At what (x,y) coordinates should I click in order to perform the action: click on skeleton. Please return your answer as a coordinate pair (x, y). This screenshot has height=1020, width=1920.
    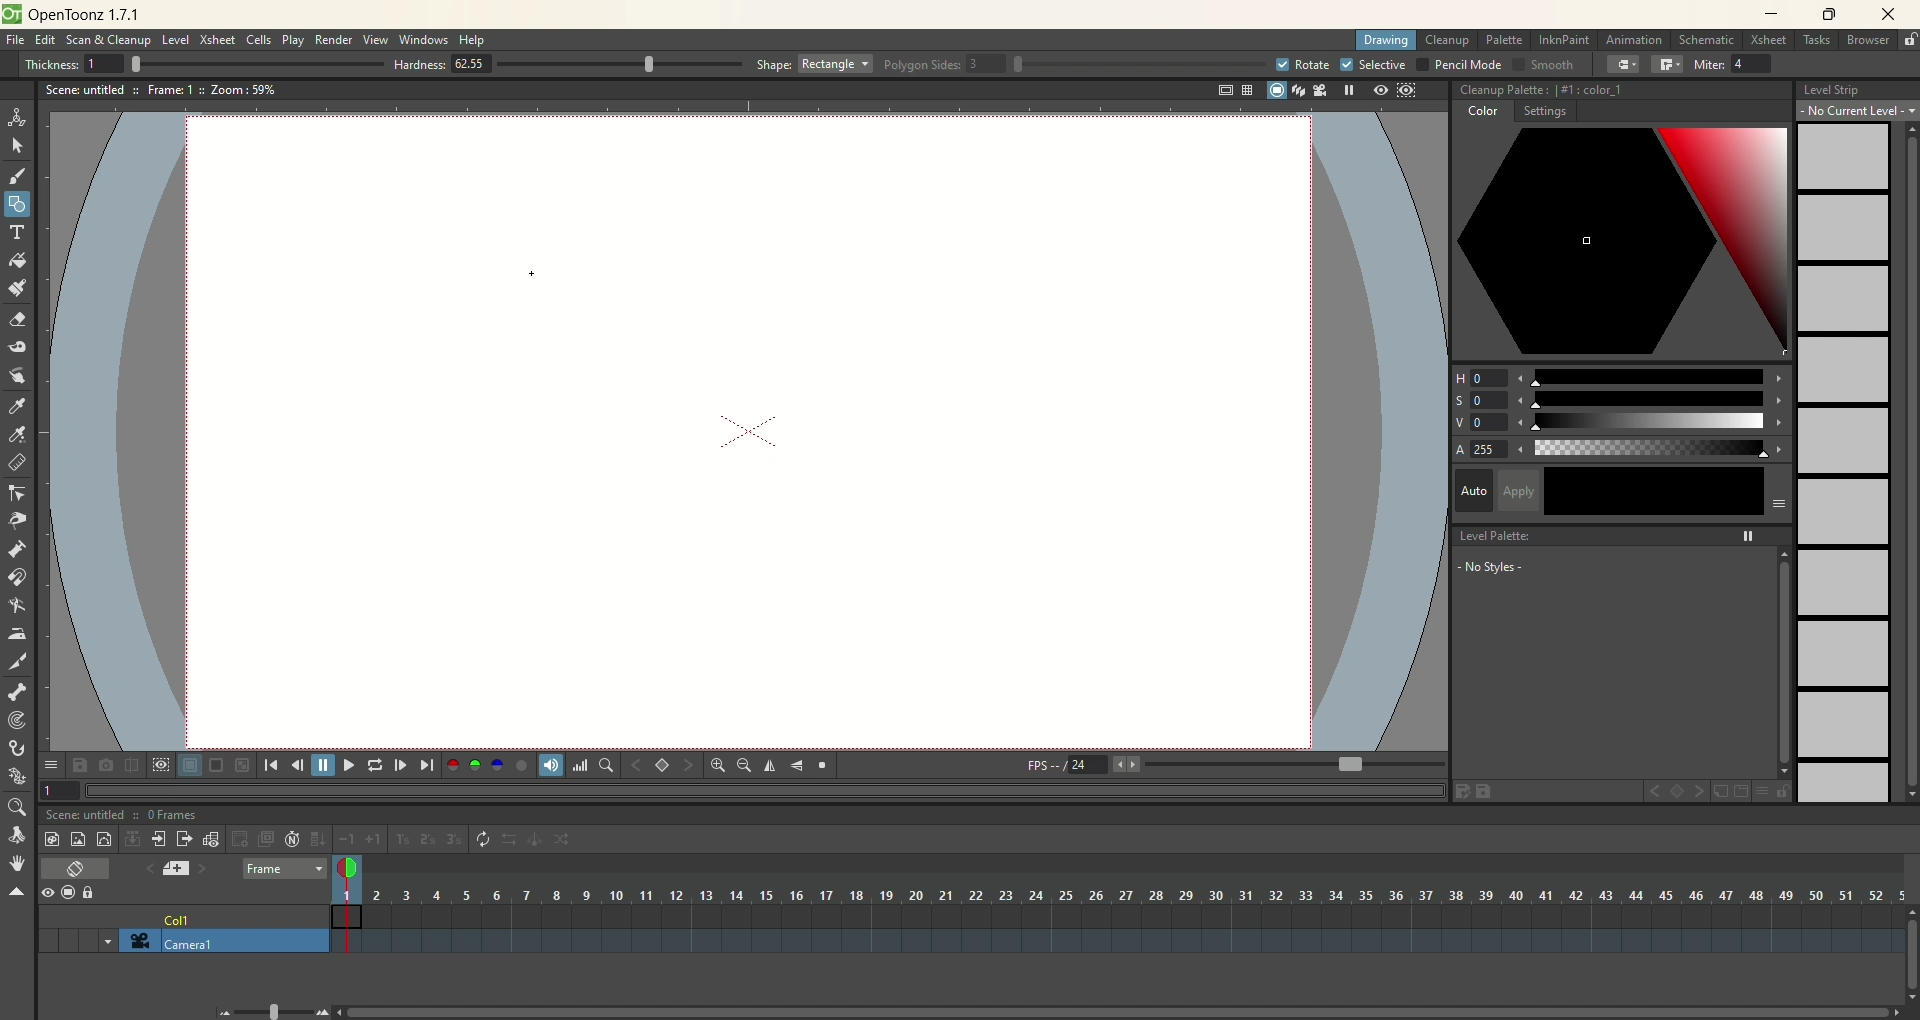
    Looking at the image, I should click on (15, 690).